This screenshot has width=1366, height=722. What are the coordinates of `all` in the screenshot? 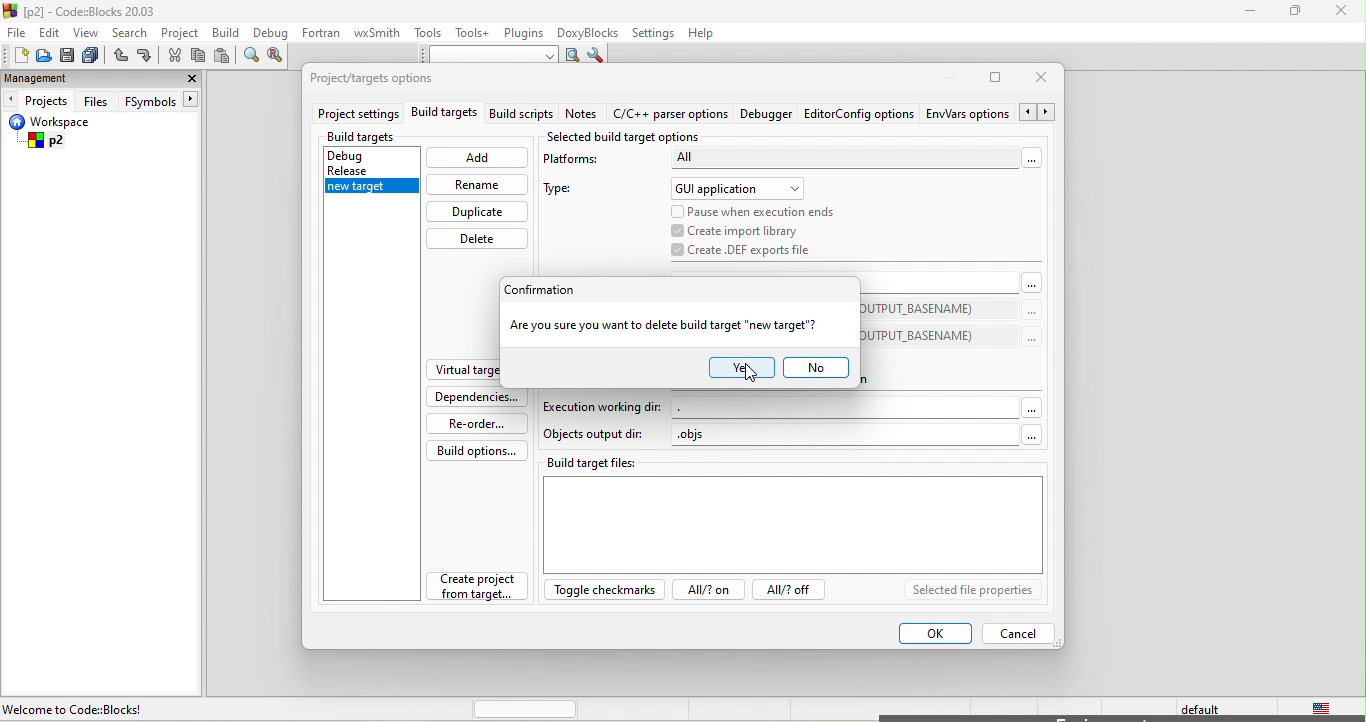 It's located at (855, 162).